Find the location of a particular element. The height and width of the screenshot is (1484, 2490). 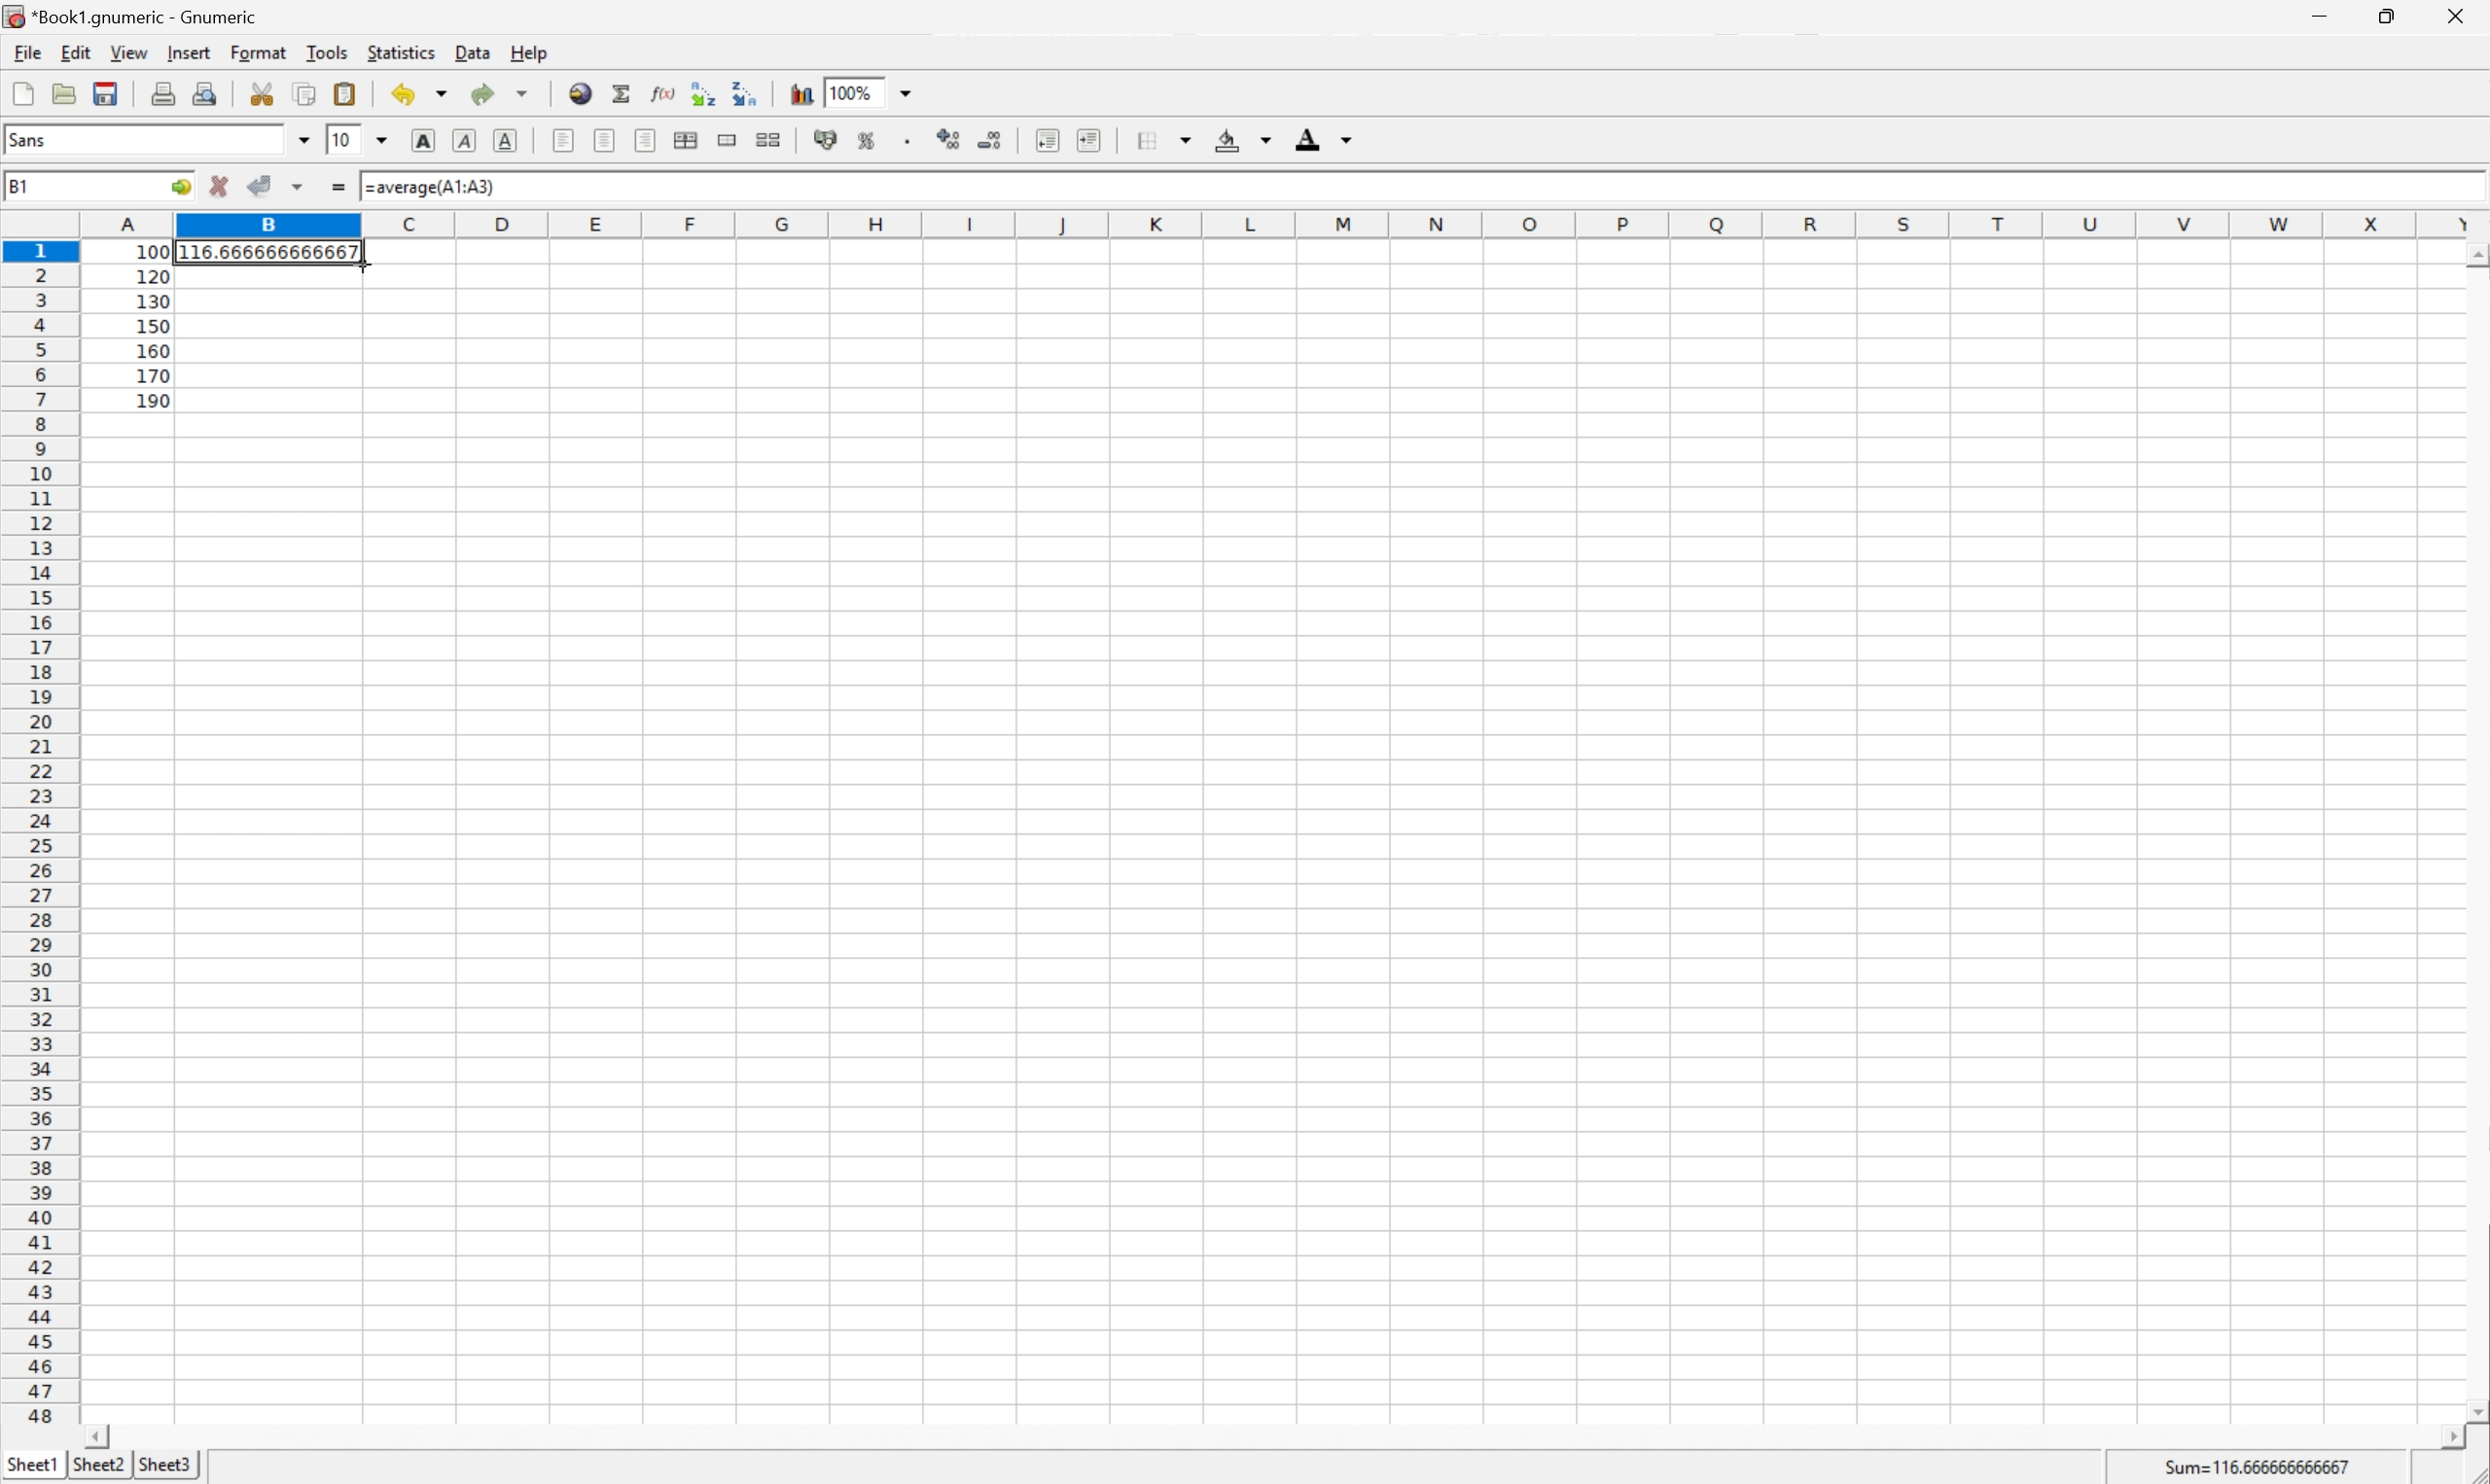

Cursor is located at coordinates (363, 264).